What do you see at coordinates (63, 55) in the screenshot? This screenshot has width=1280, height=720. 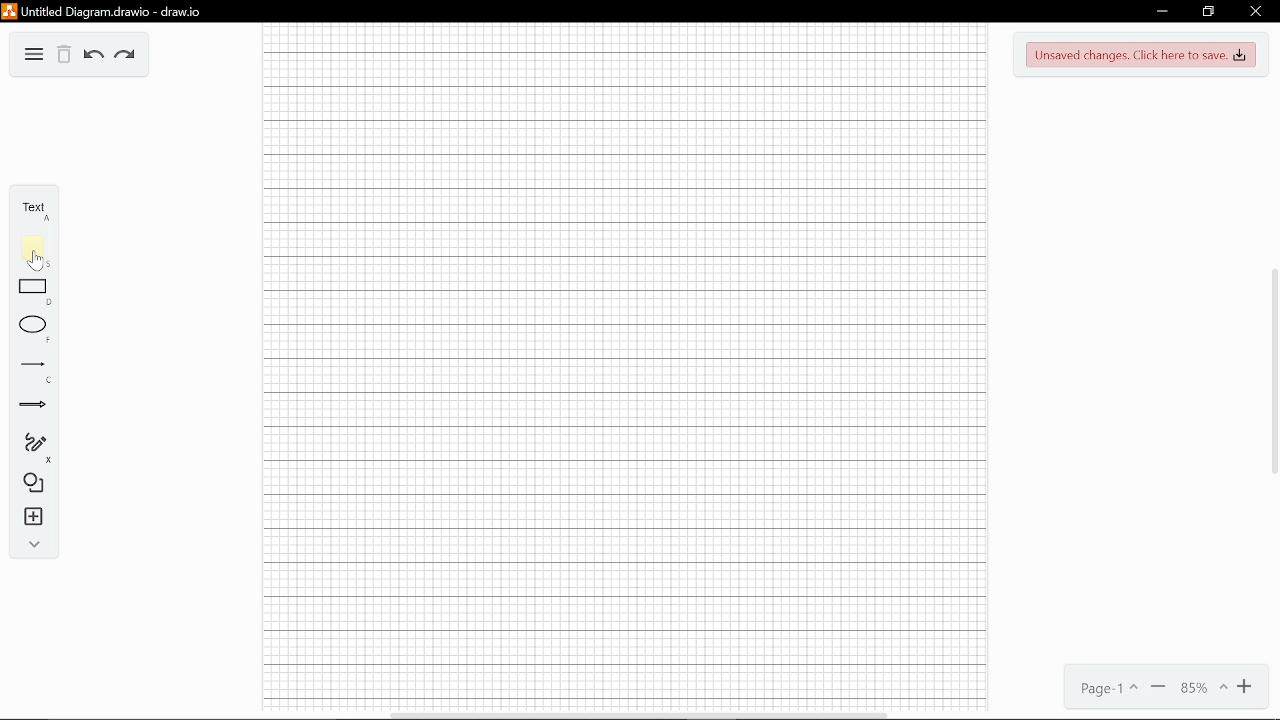 I see `Delete` at bounding box center [63, 55].